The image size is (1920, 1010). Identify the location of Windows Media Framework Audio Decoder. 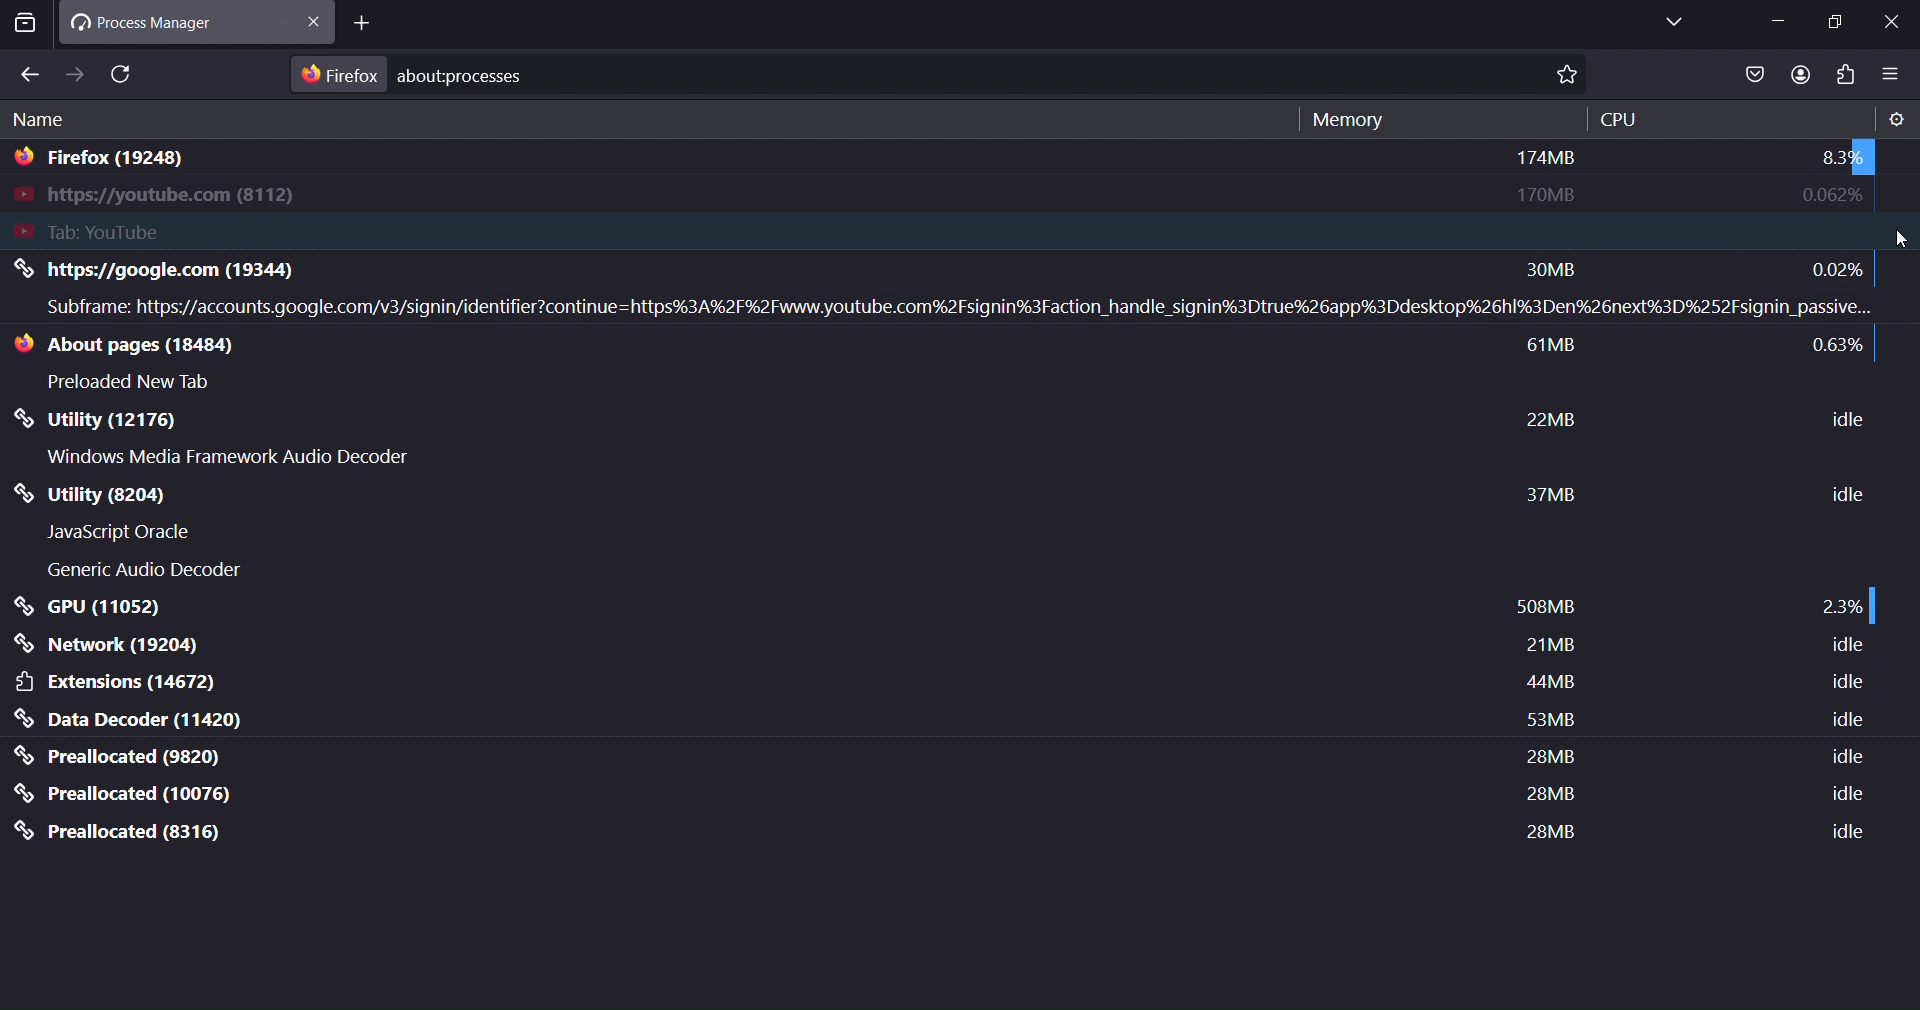
(231, 457).